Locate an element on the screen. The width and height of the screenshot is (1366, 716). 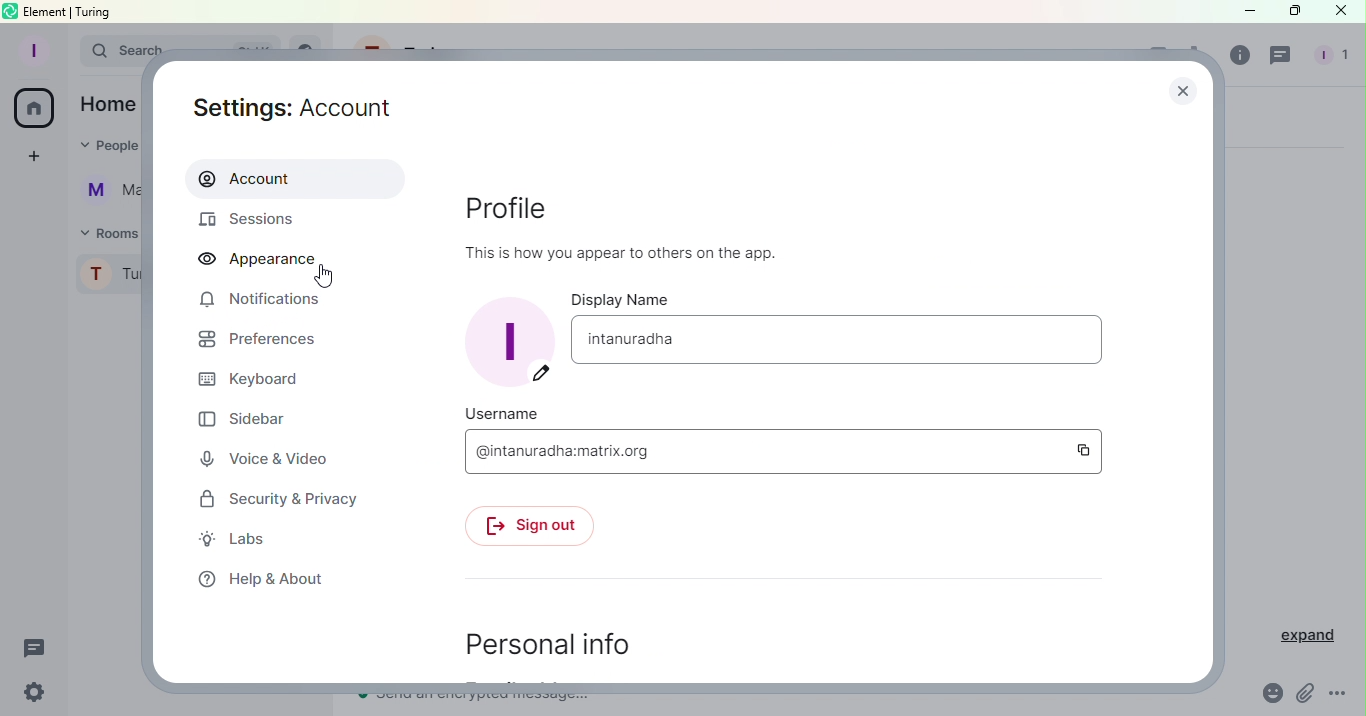
Keyboard is located at coordinates (266, 380).